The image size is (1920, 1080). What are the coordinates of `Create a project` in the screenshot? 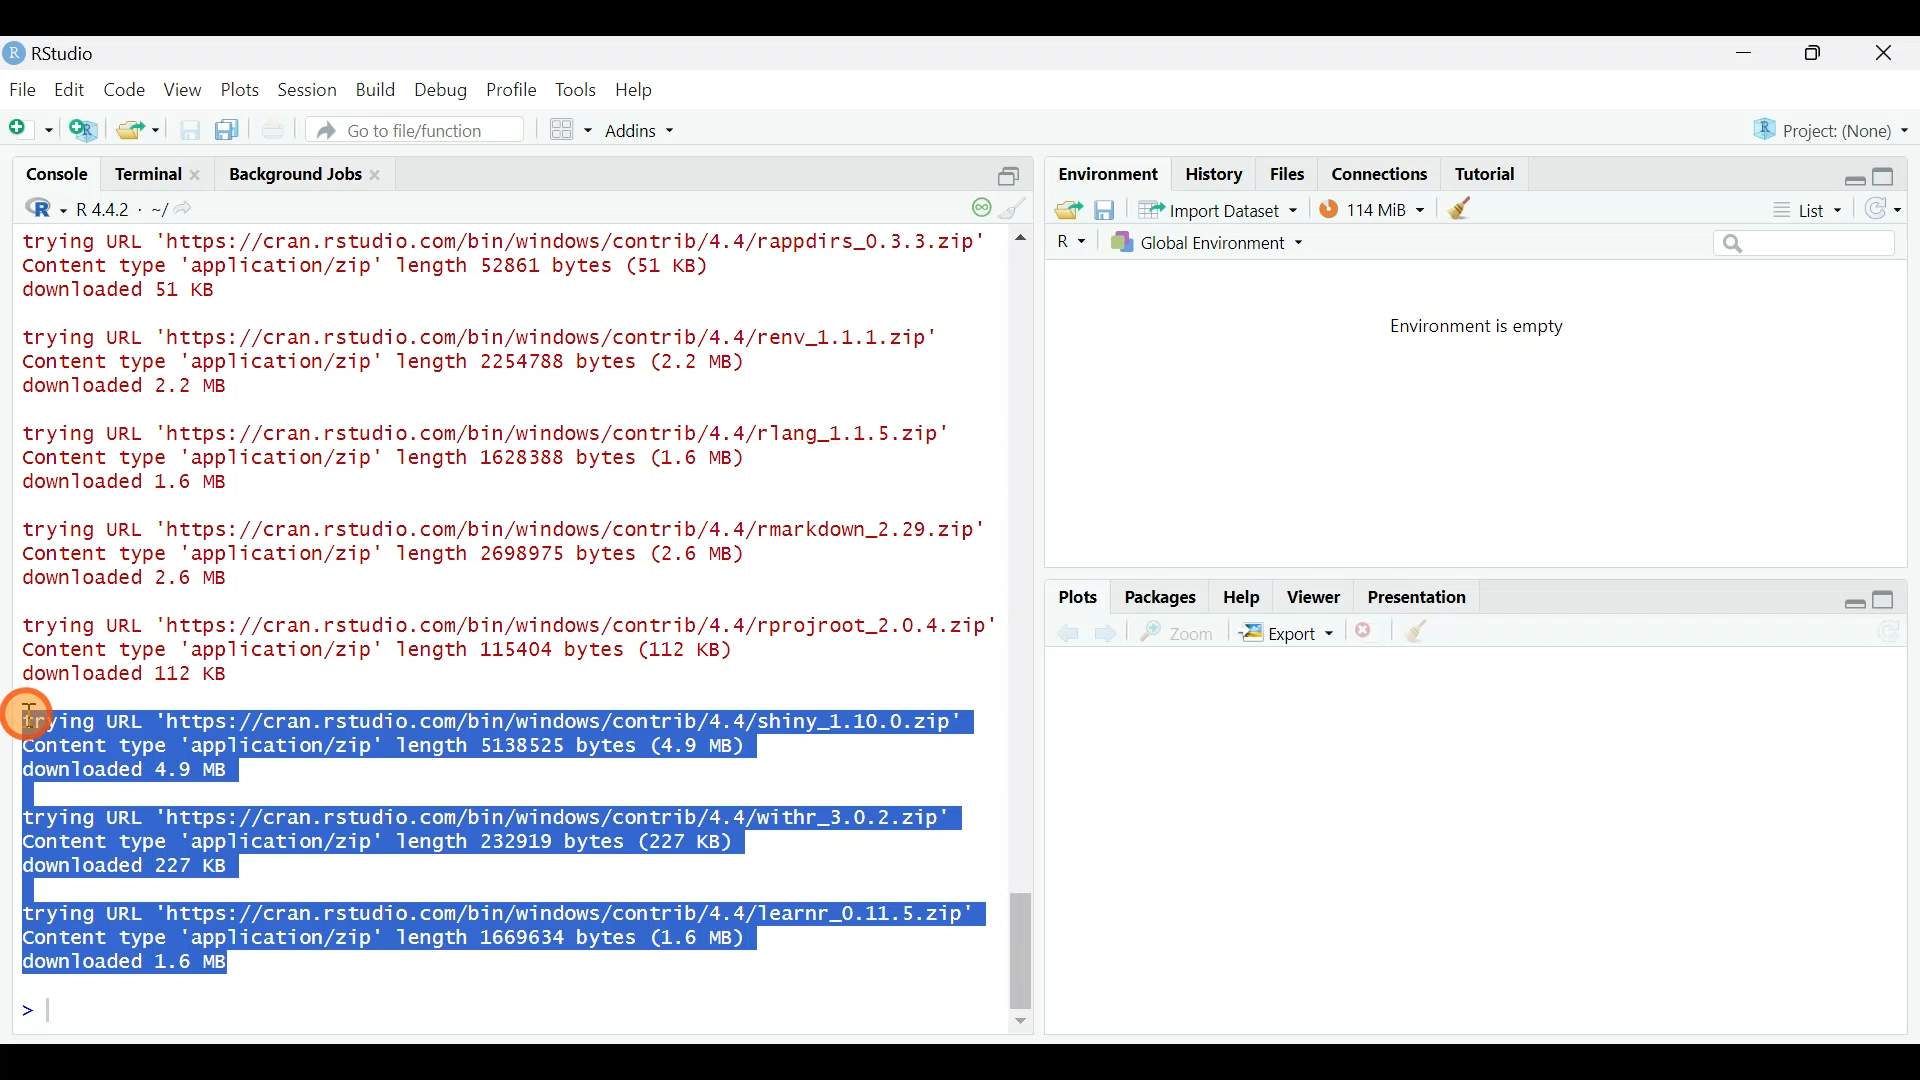 It's located at (86, 131).